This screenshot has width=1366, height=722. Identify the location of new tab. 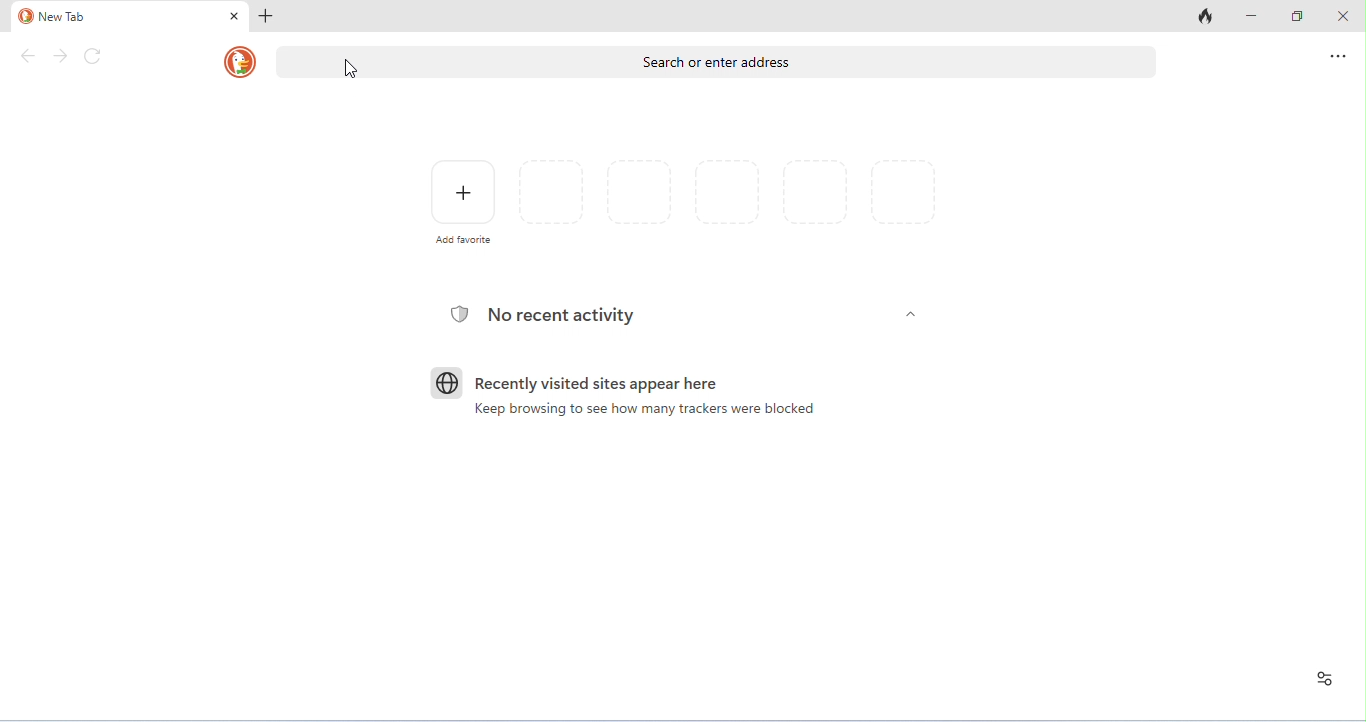
(118, 17).